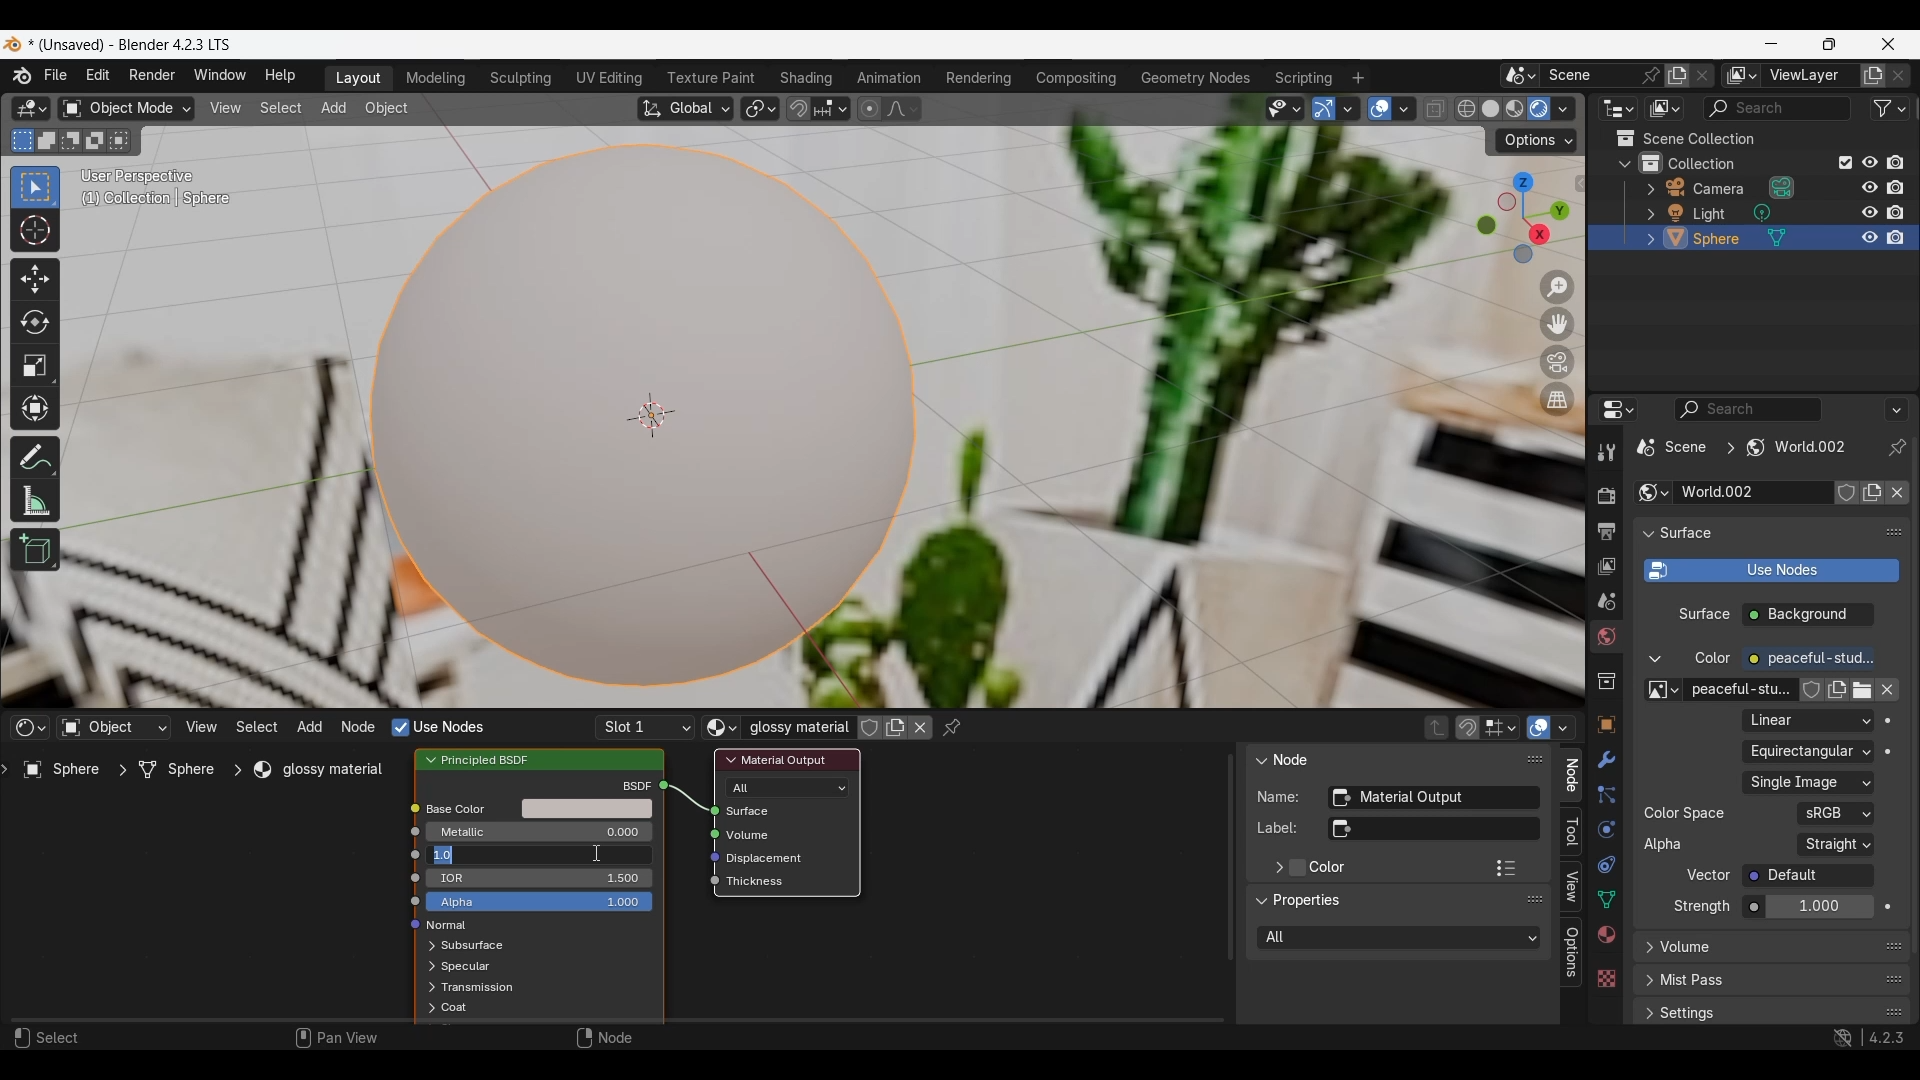 This screenshot has width=1920, height=1080. I want to click on Tool panel, so click(1572, 832).